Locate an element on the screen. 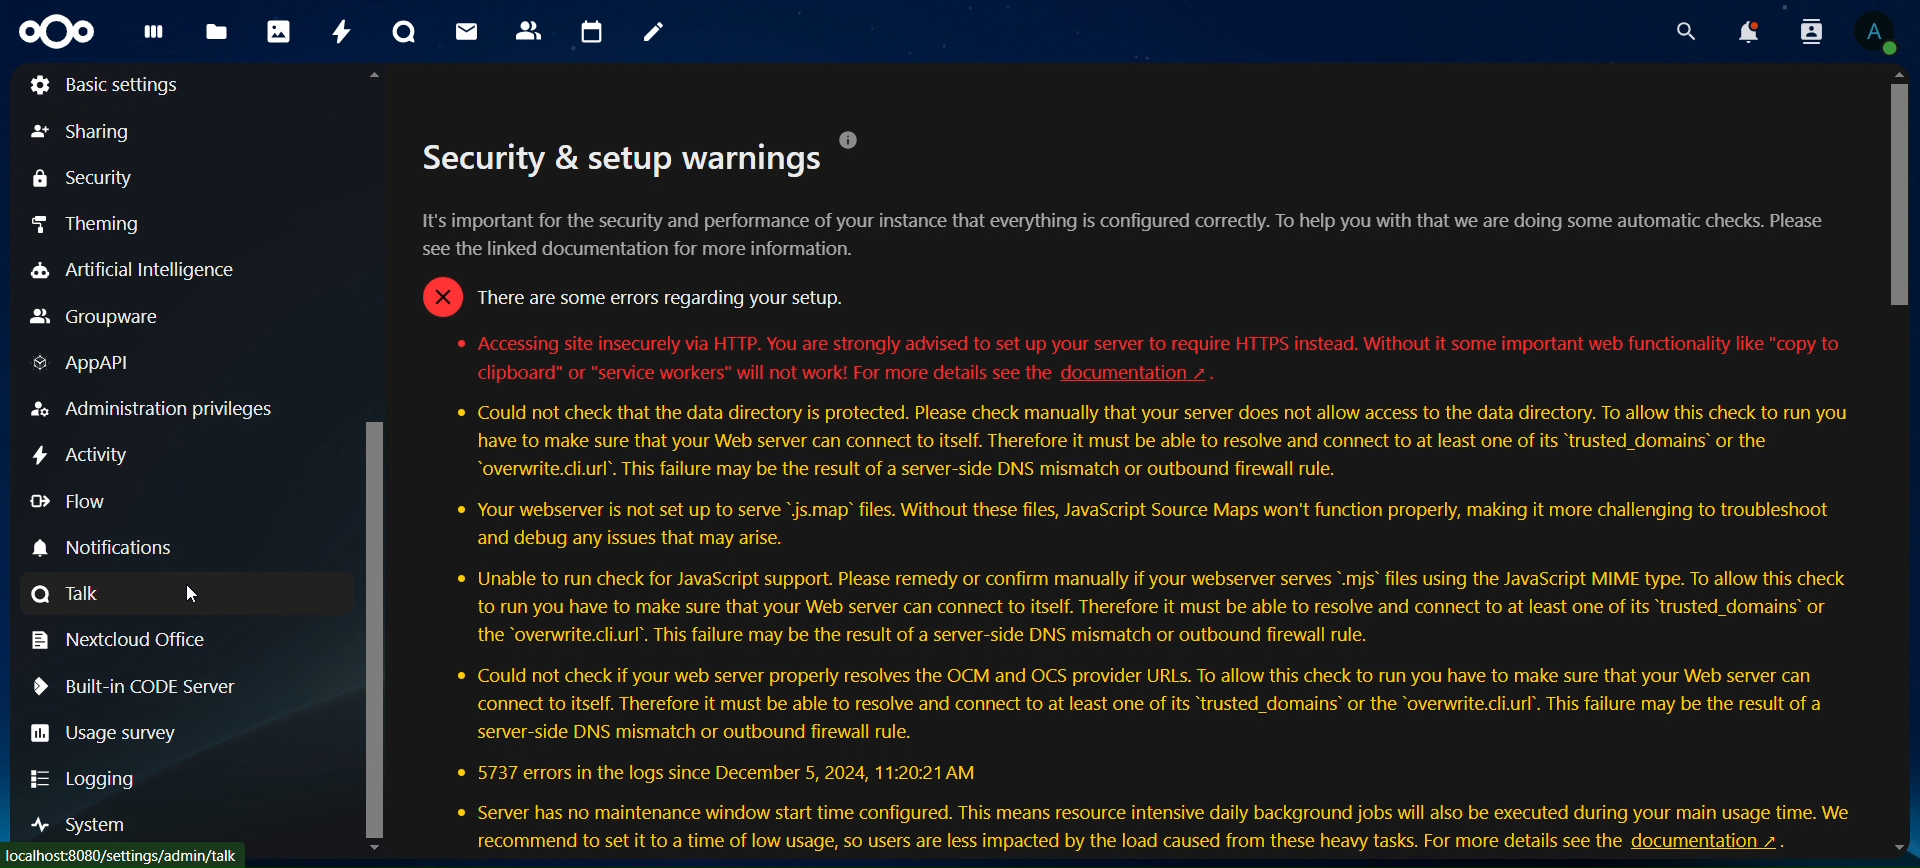  app api is located at coordinates (99, 367).